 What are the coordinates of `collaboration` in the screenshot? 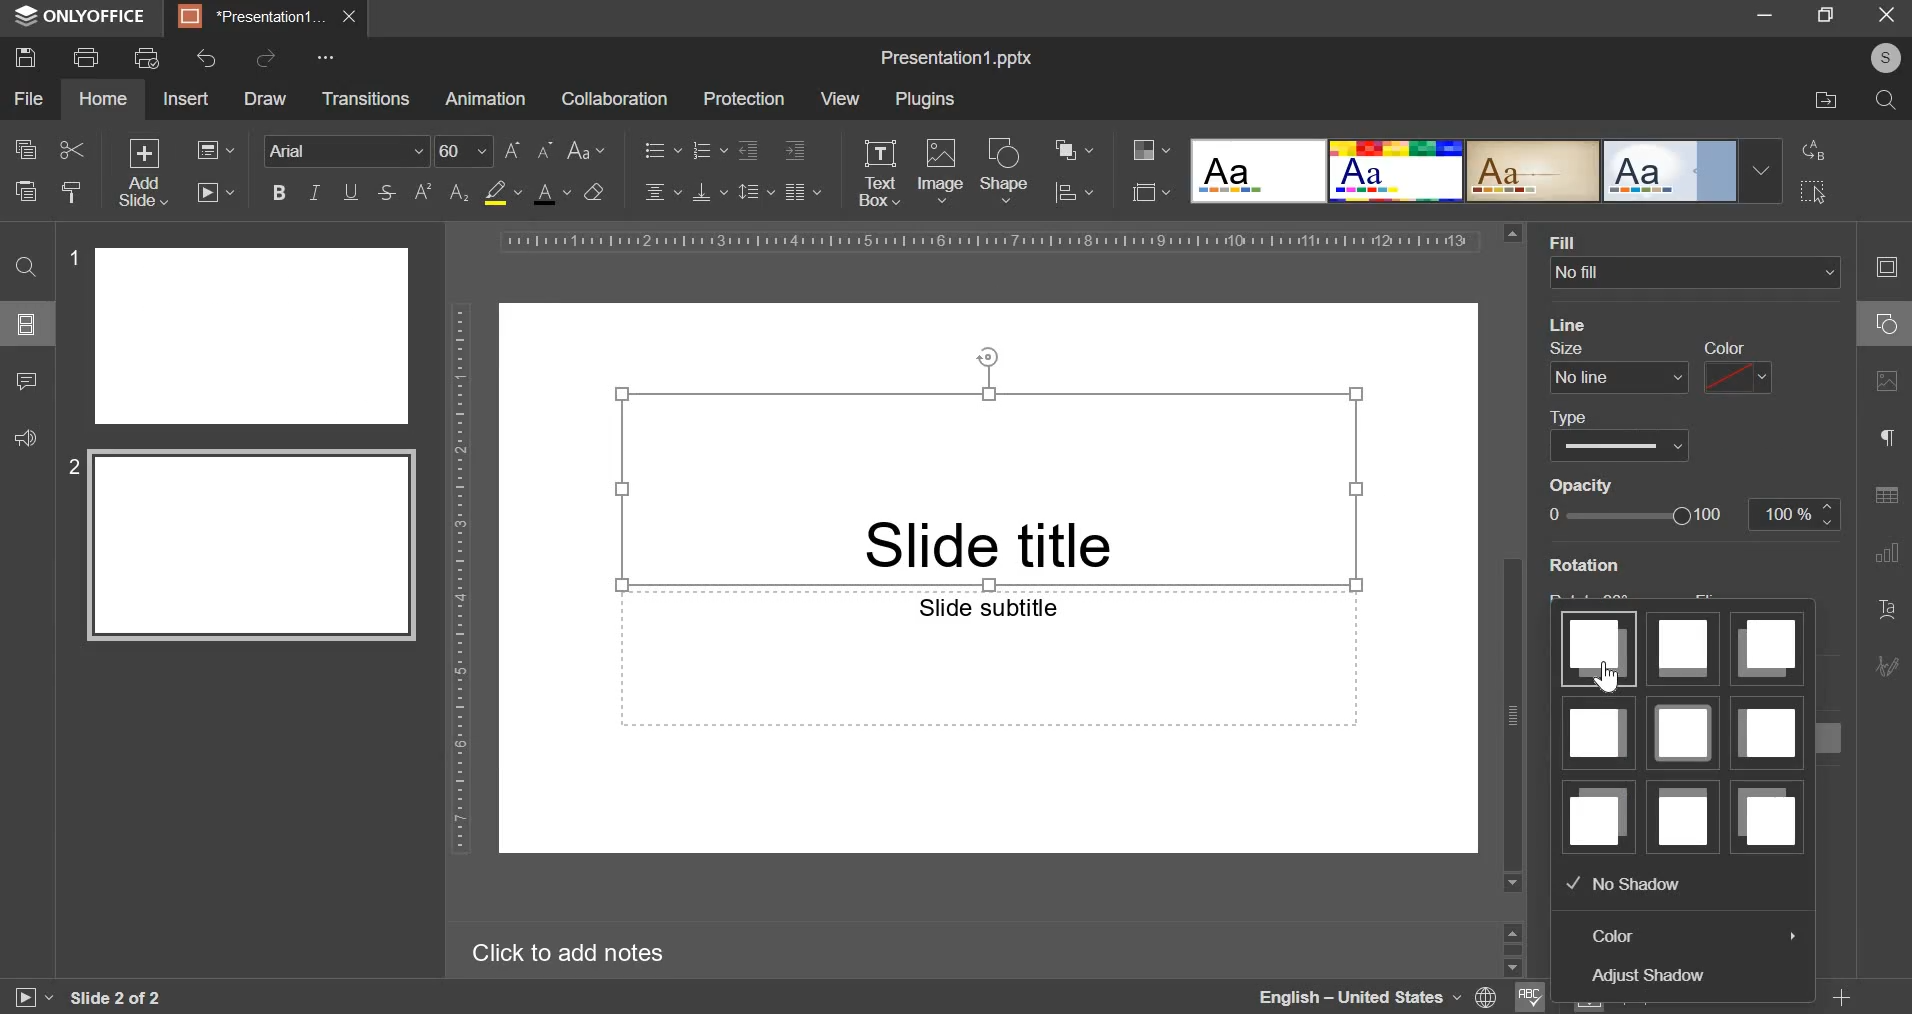 It's located at (613, 99).